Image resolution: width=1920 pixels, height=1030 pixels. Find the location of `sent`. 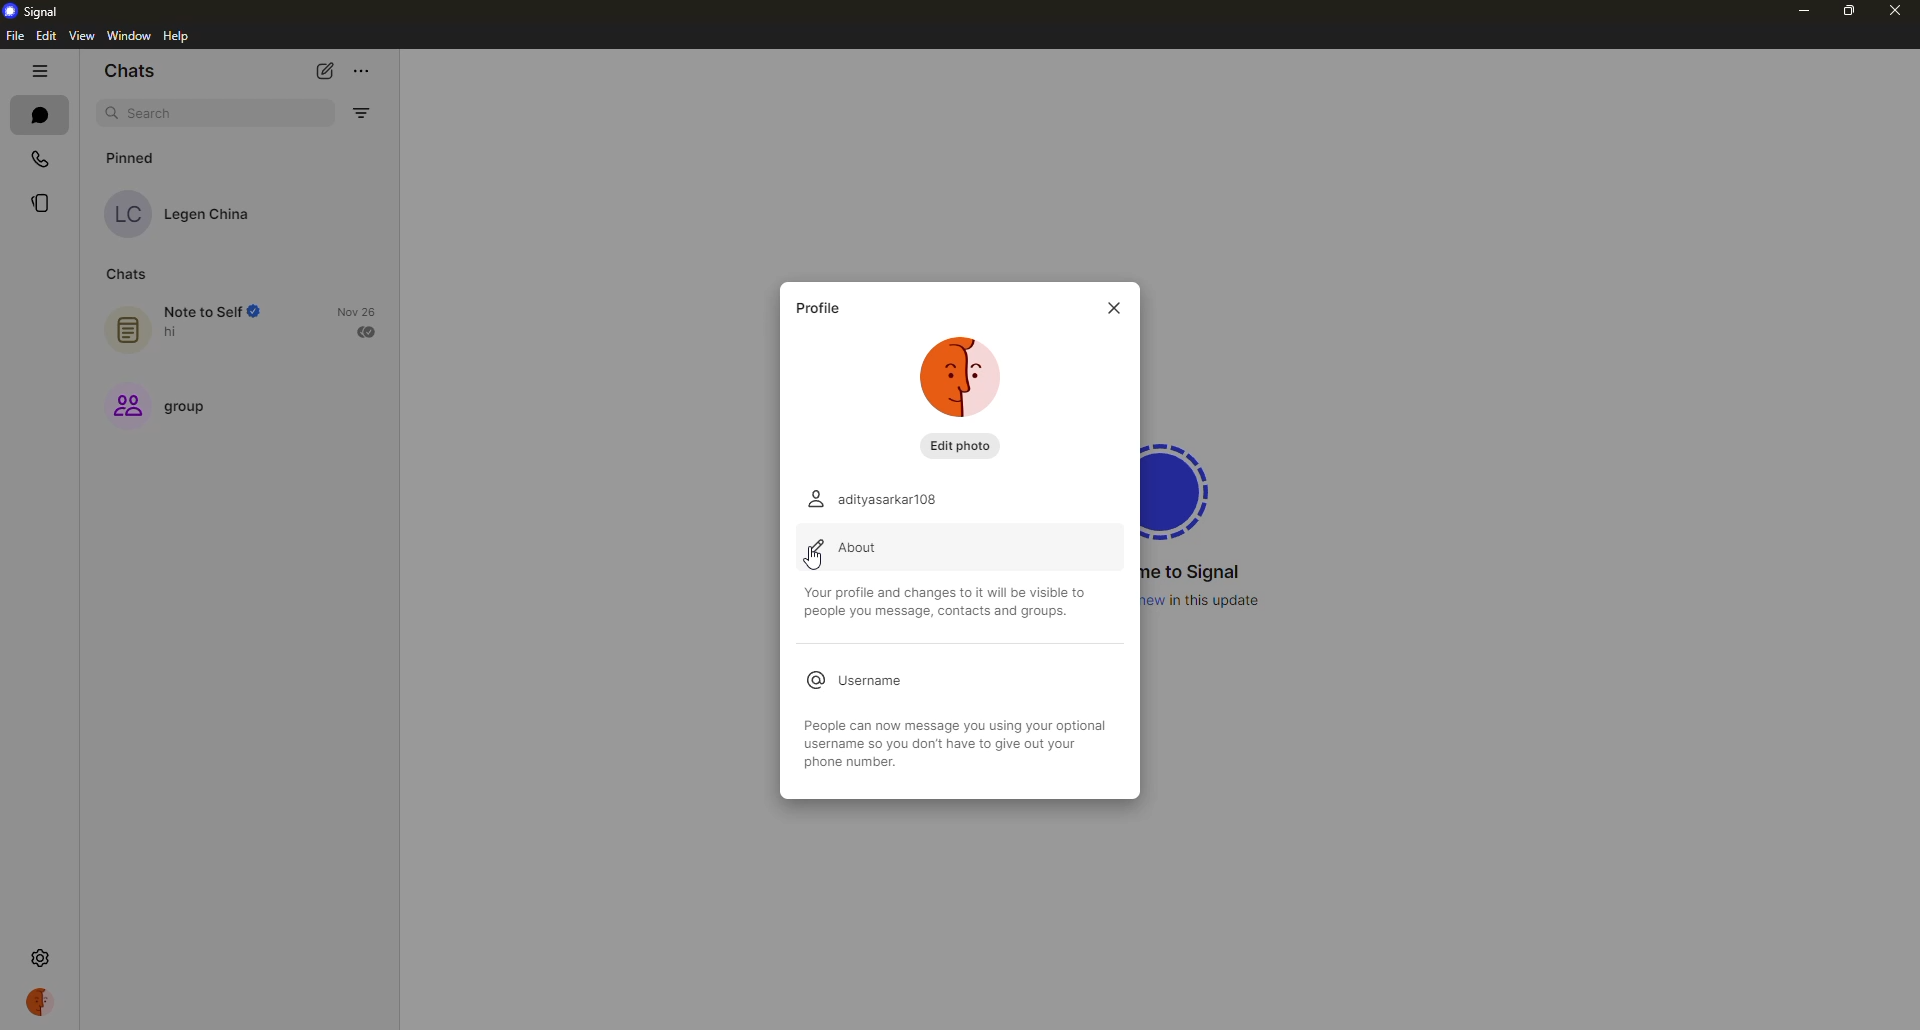

sent is located at coordinates (369, 331).